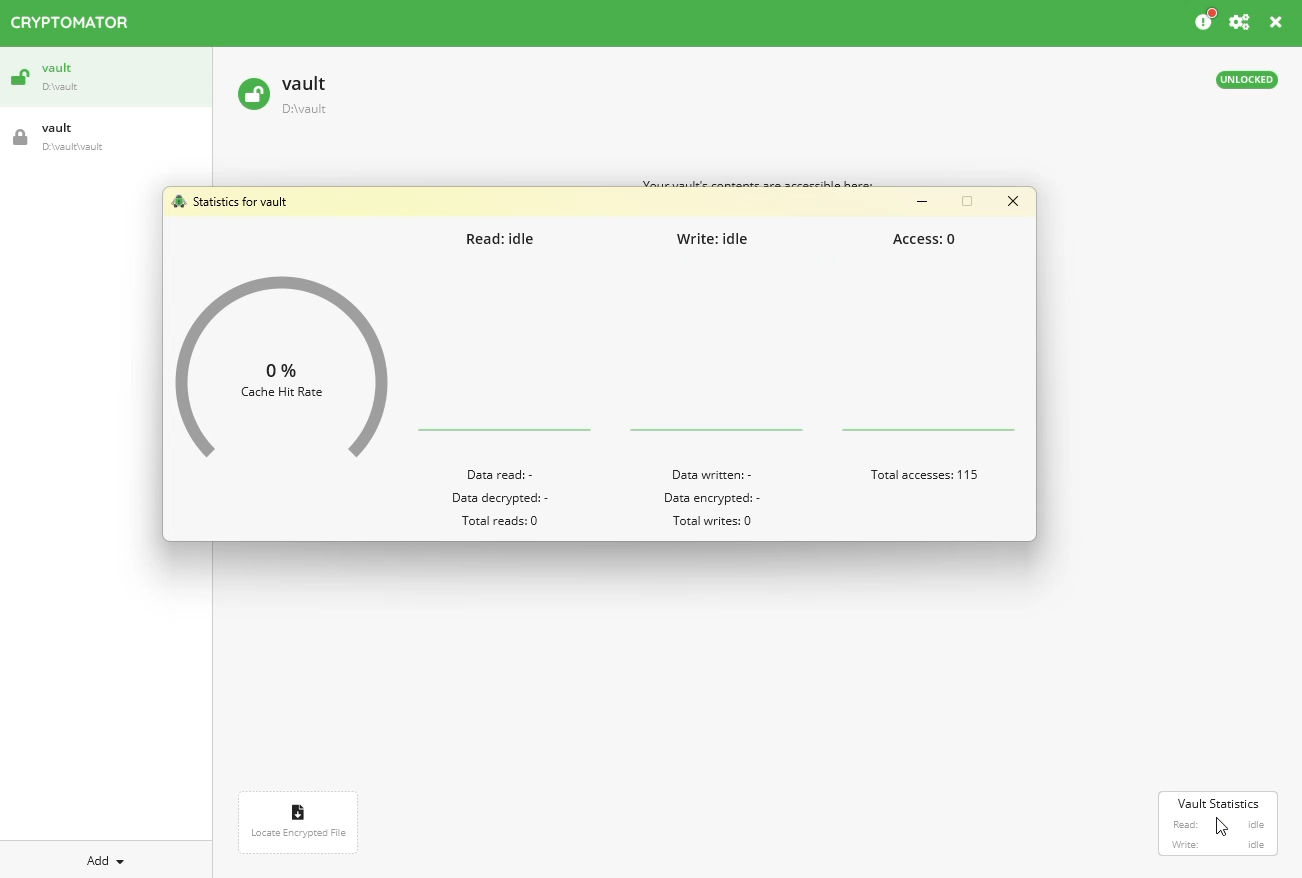 The image size is (1302, 878). What do you see at coordinates (933, 240) in the screenshot?
I see `access` at bounding box center [933, 240].